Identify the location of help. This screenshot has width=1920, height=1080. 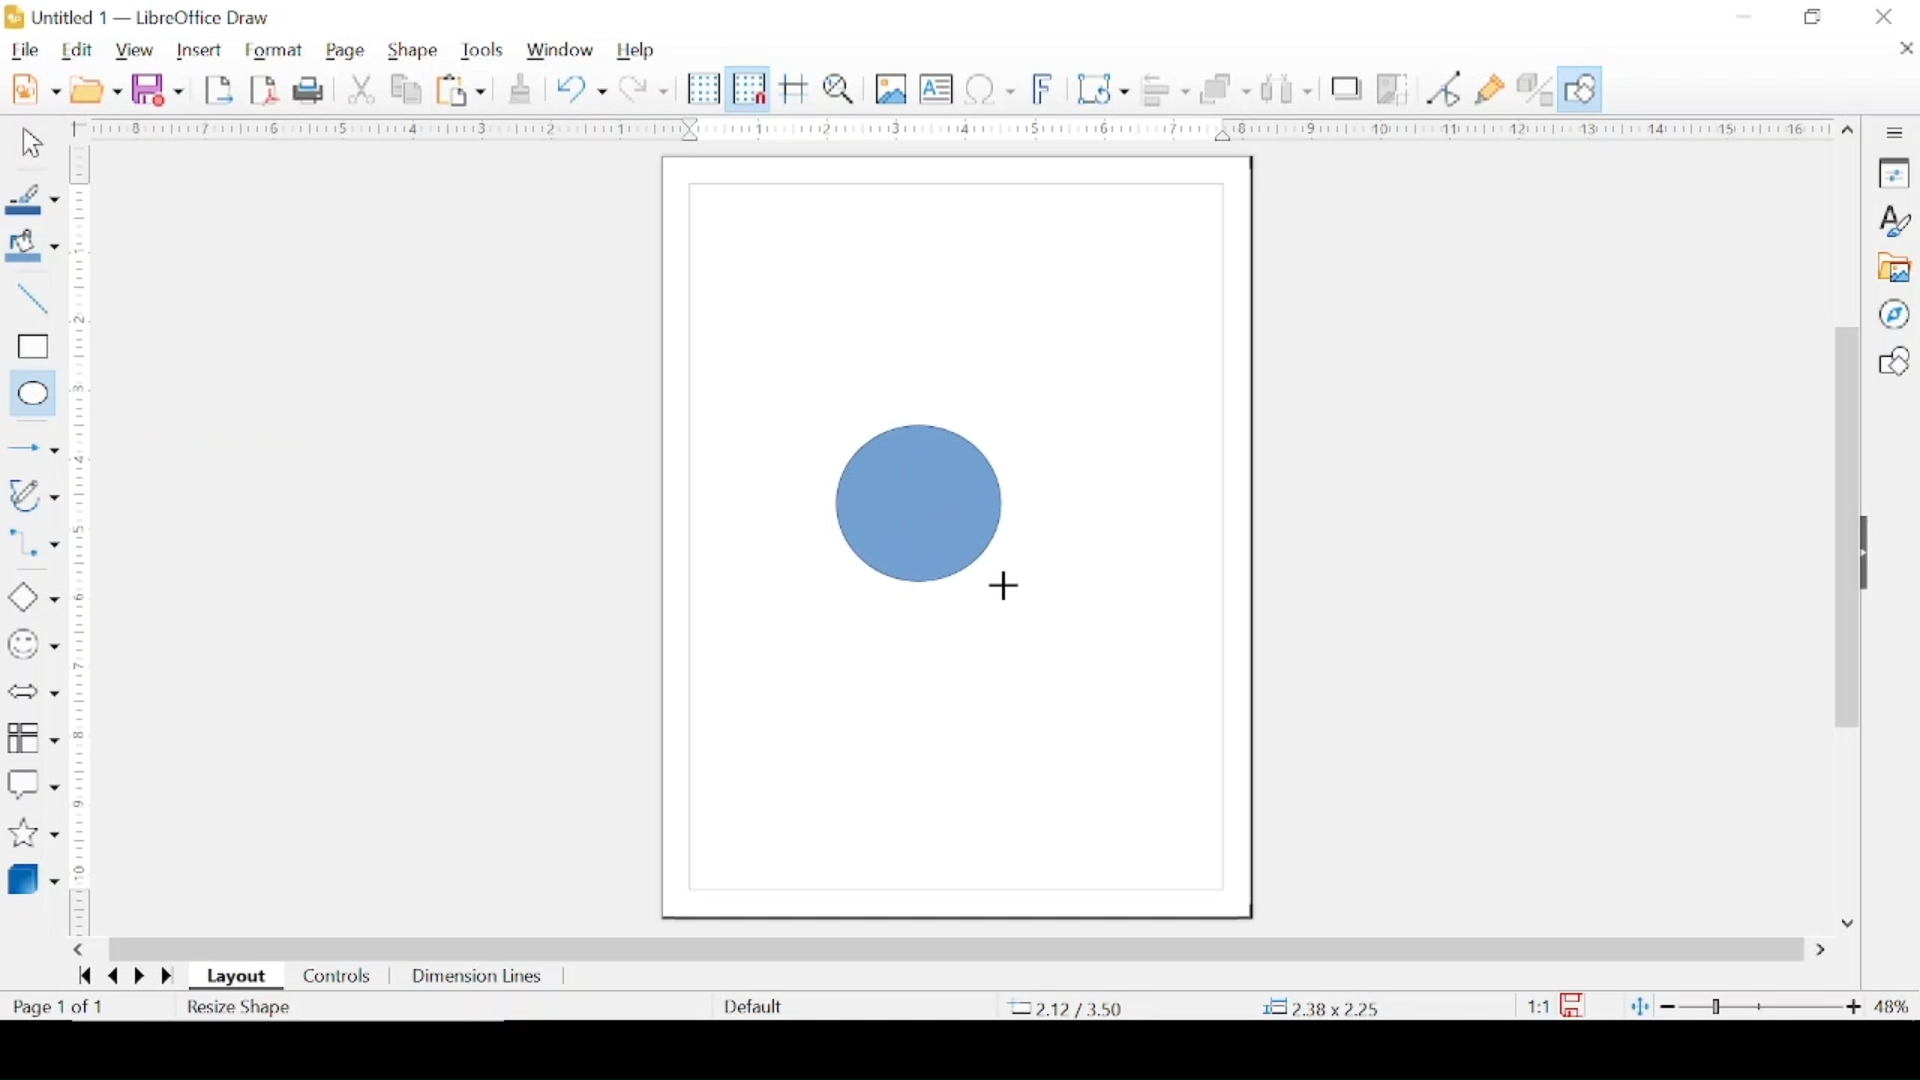
(637, 52).